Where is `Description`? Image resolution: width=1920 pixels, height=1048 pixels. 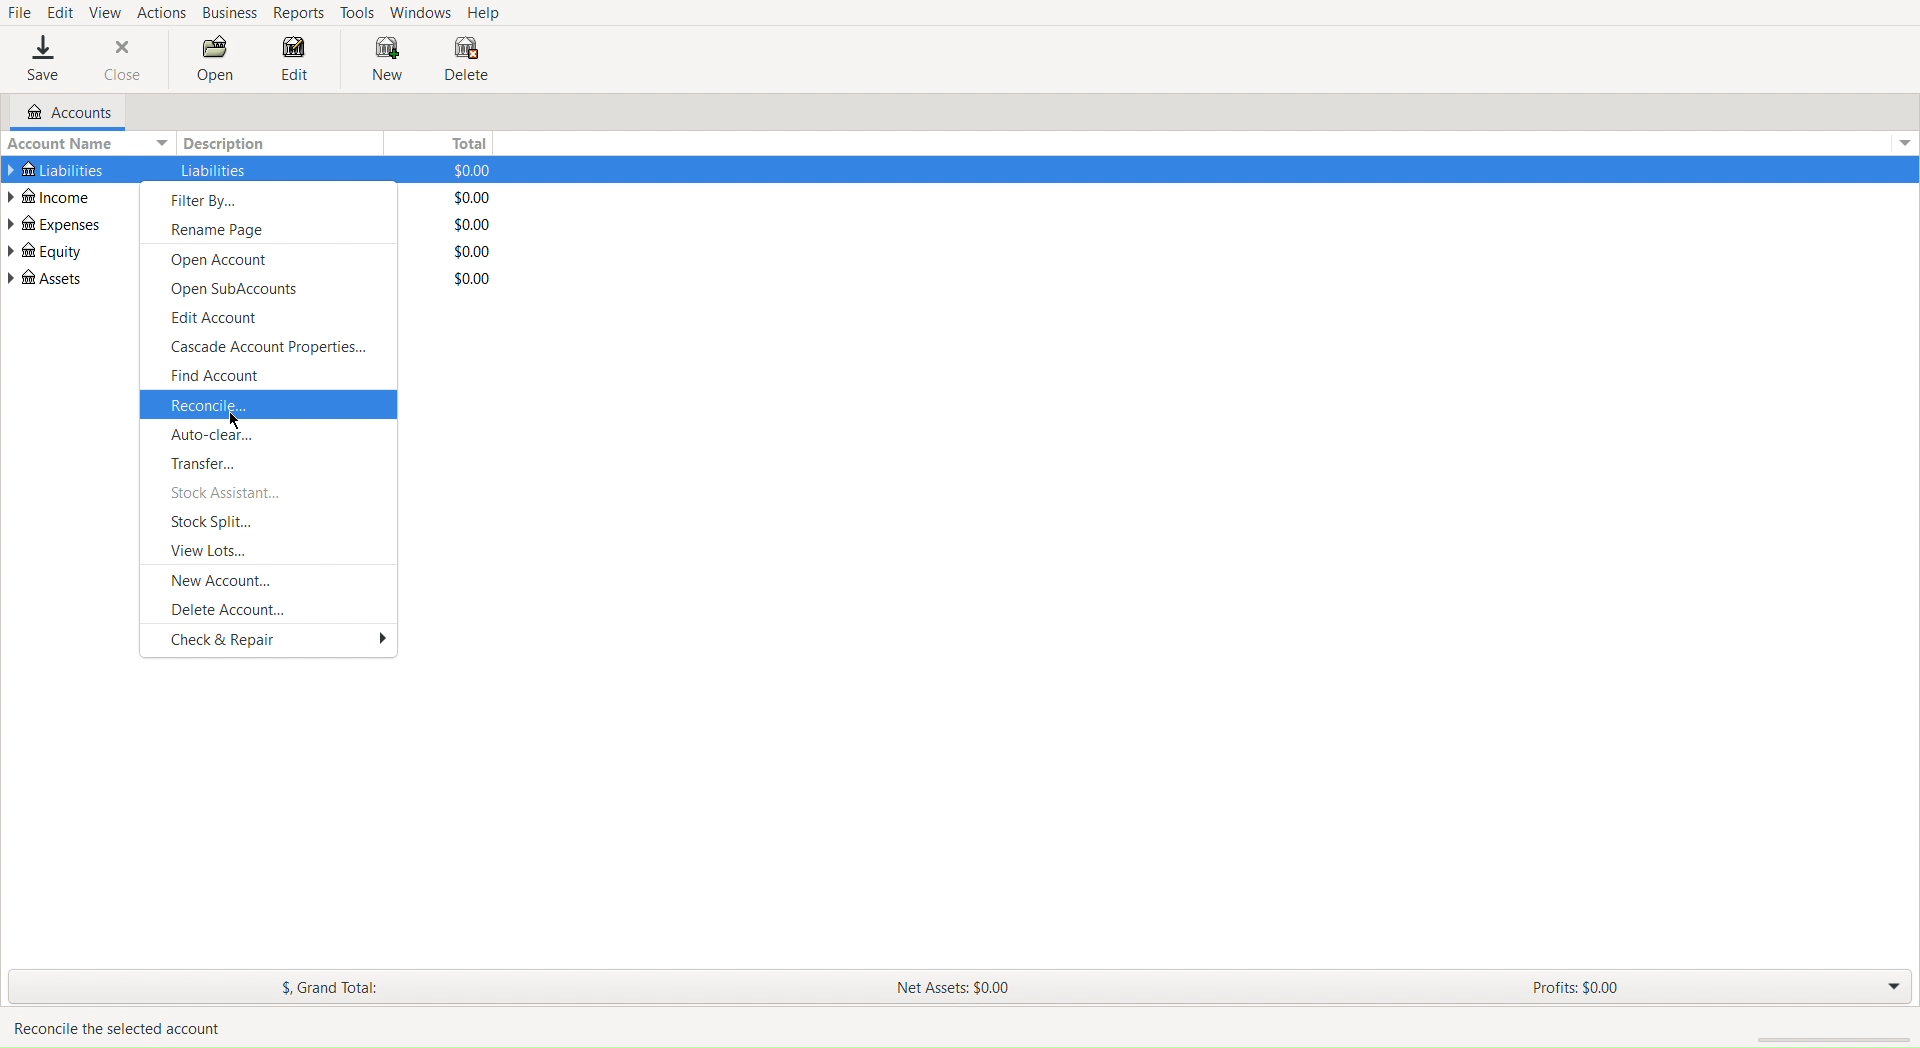
Description is located at coordinates (225, 144).